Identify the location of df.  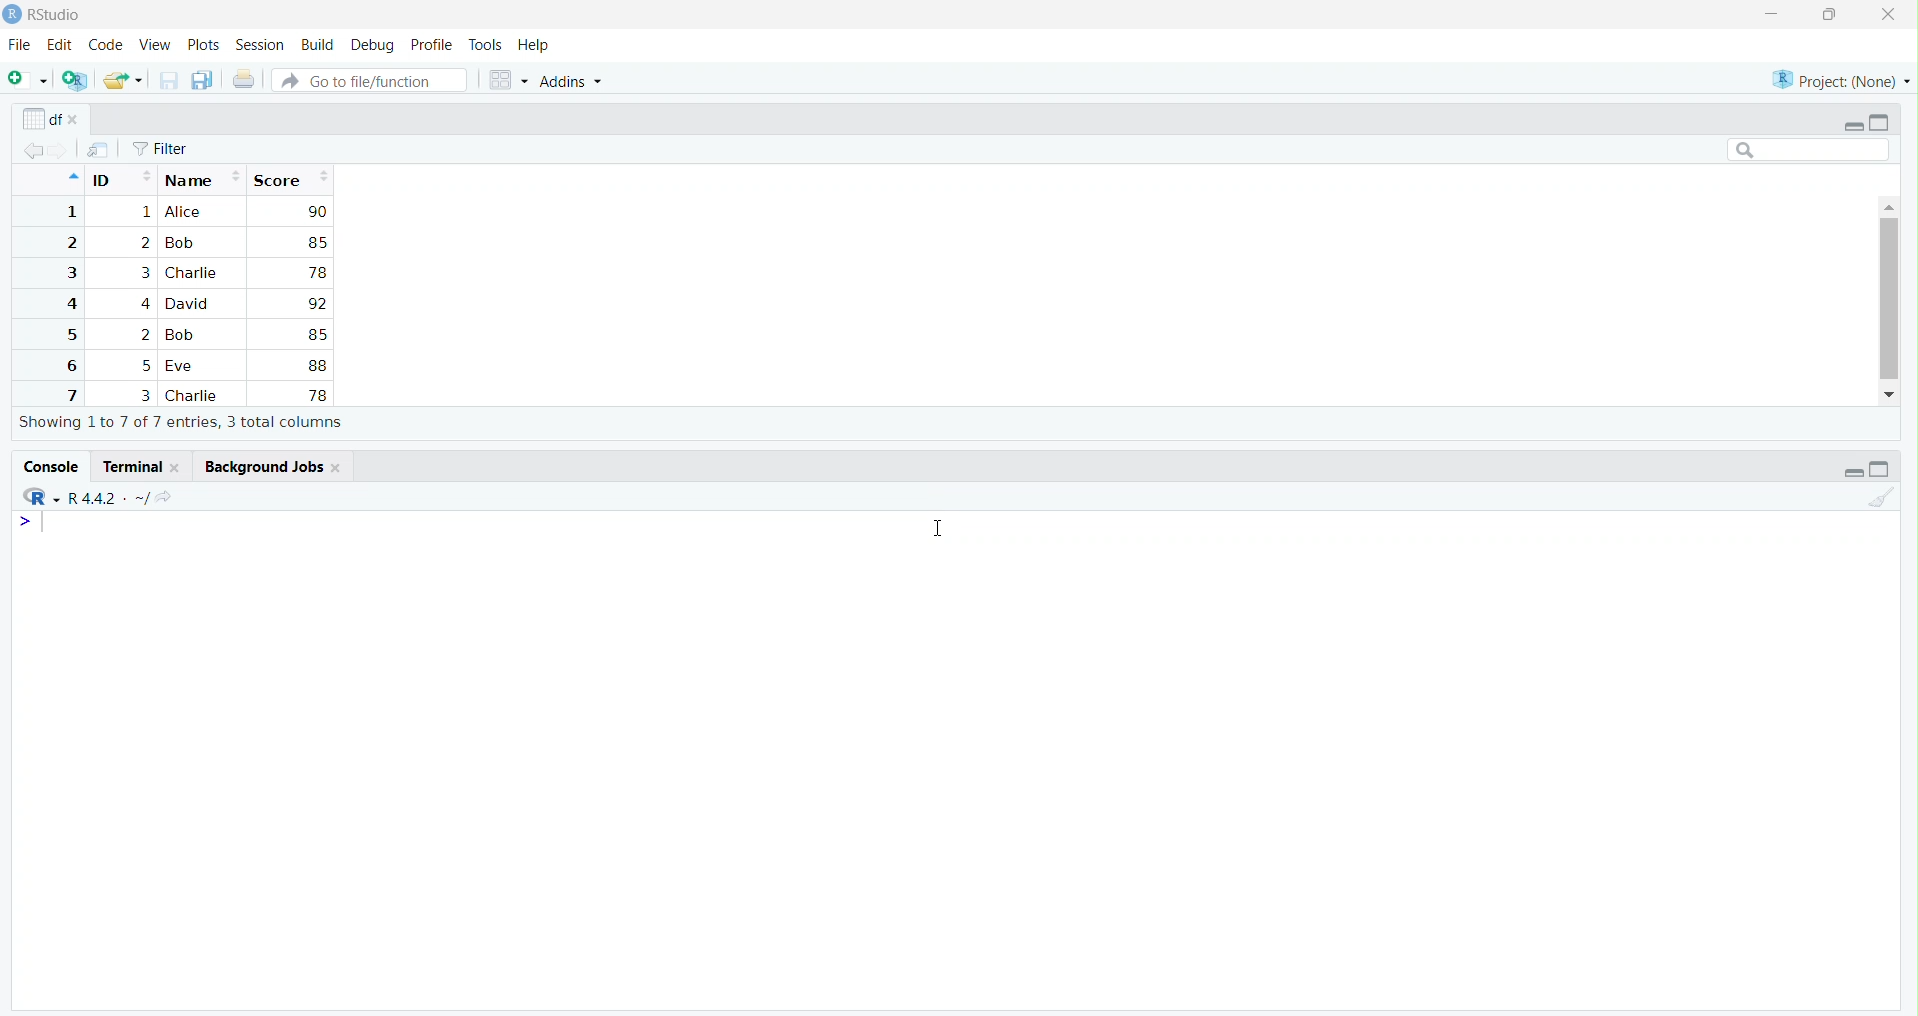
(40, 118).